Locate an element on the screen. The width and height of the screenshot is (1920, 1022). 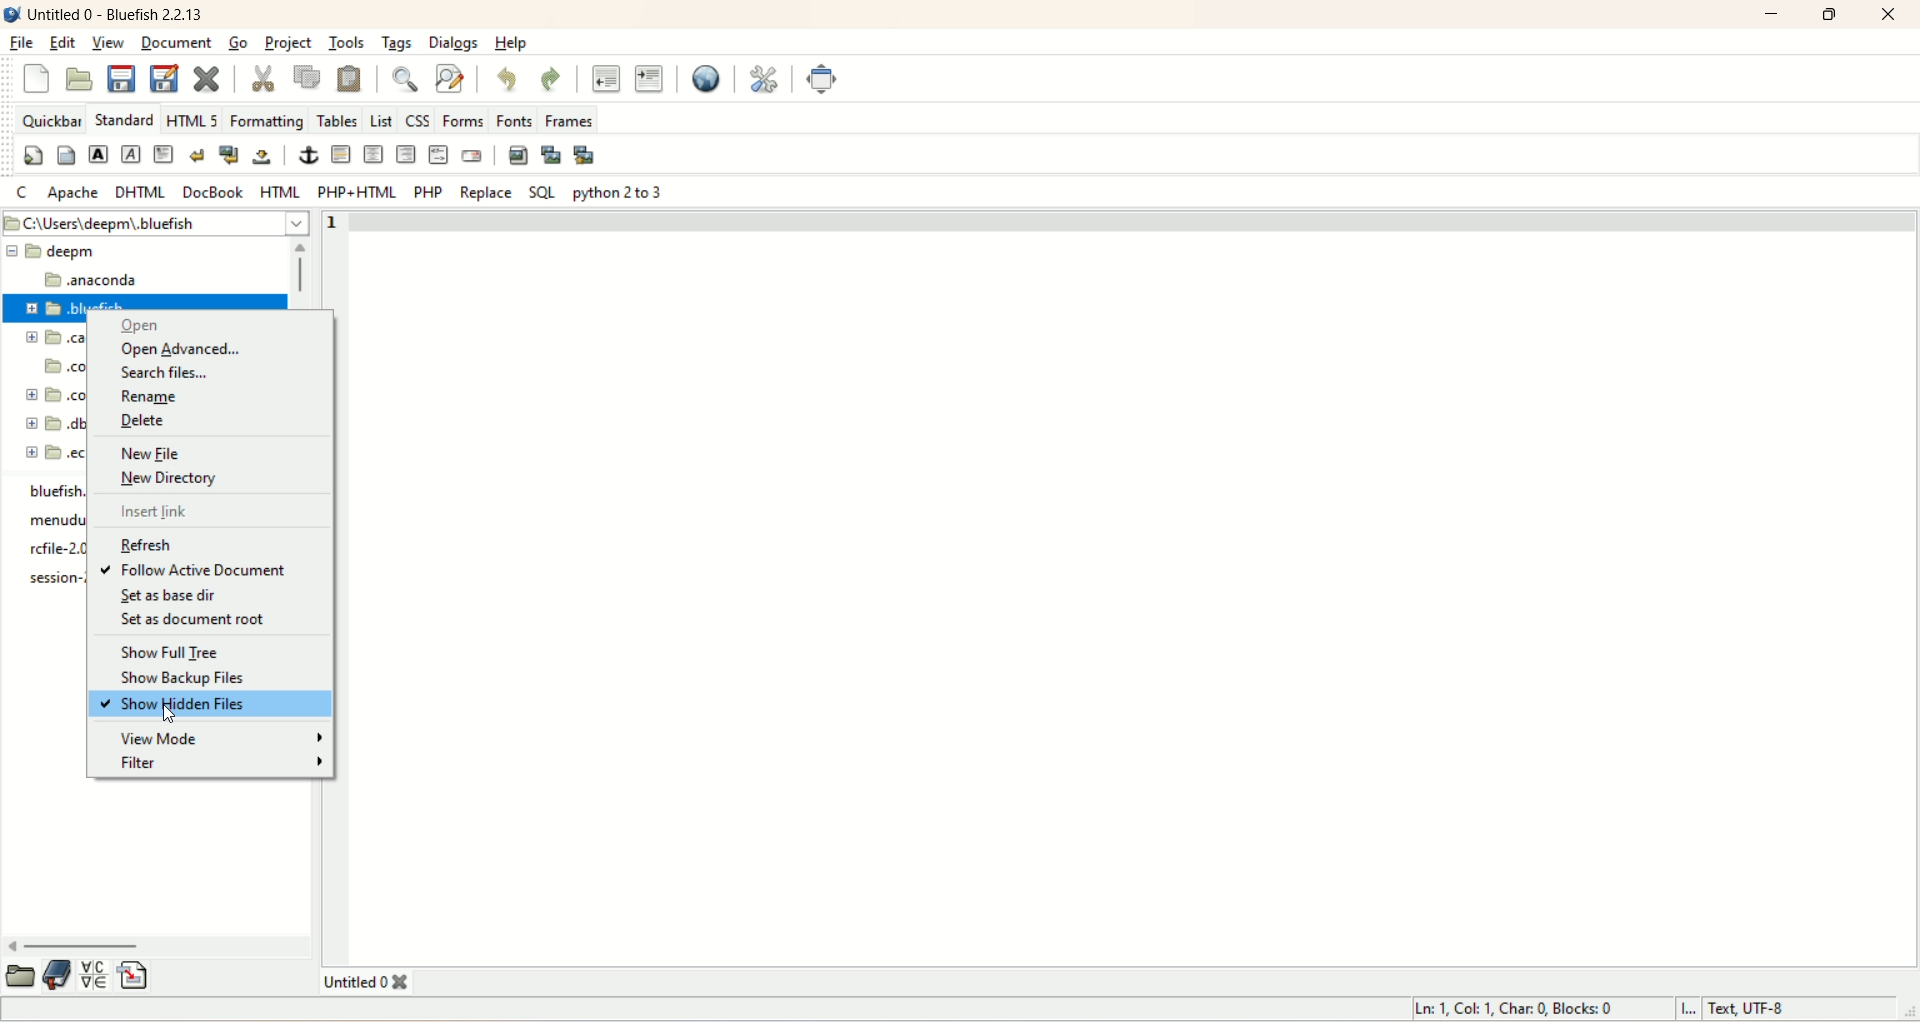
PHP is located at coordinates (429, 190).